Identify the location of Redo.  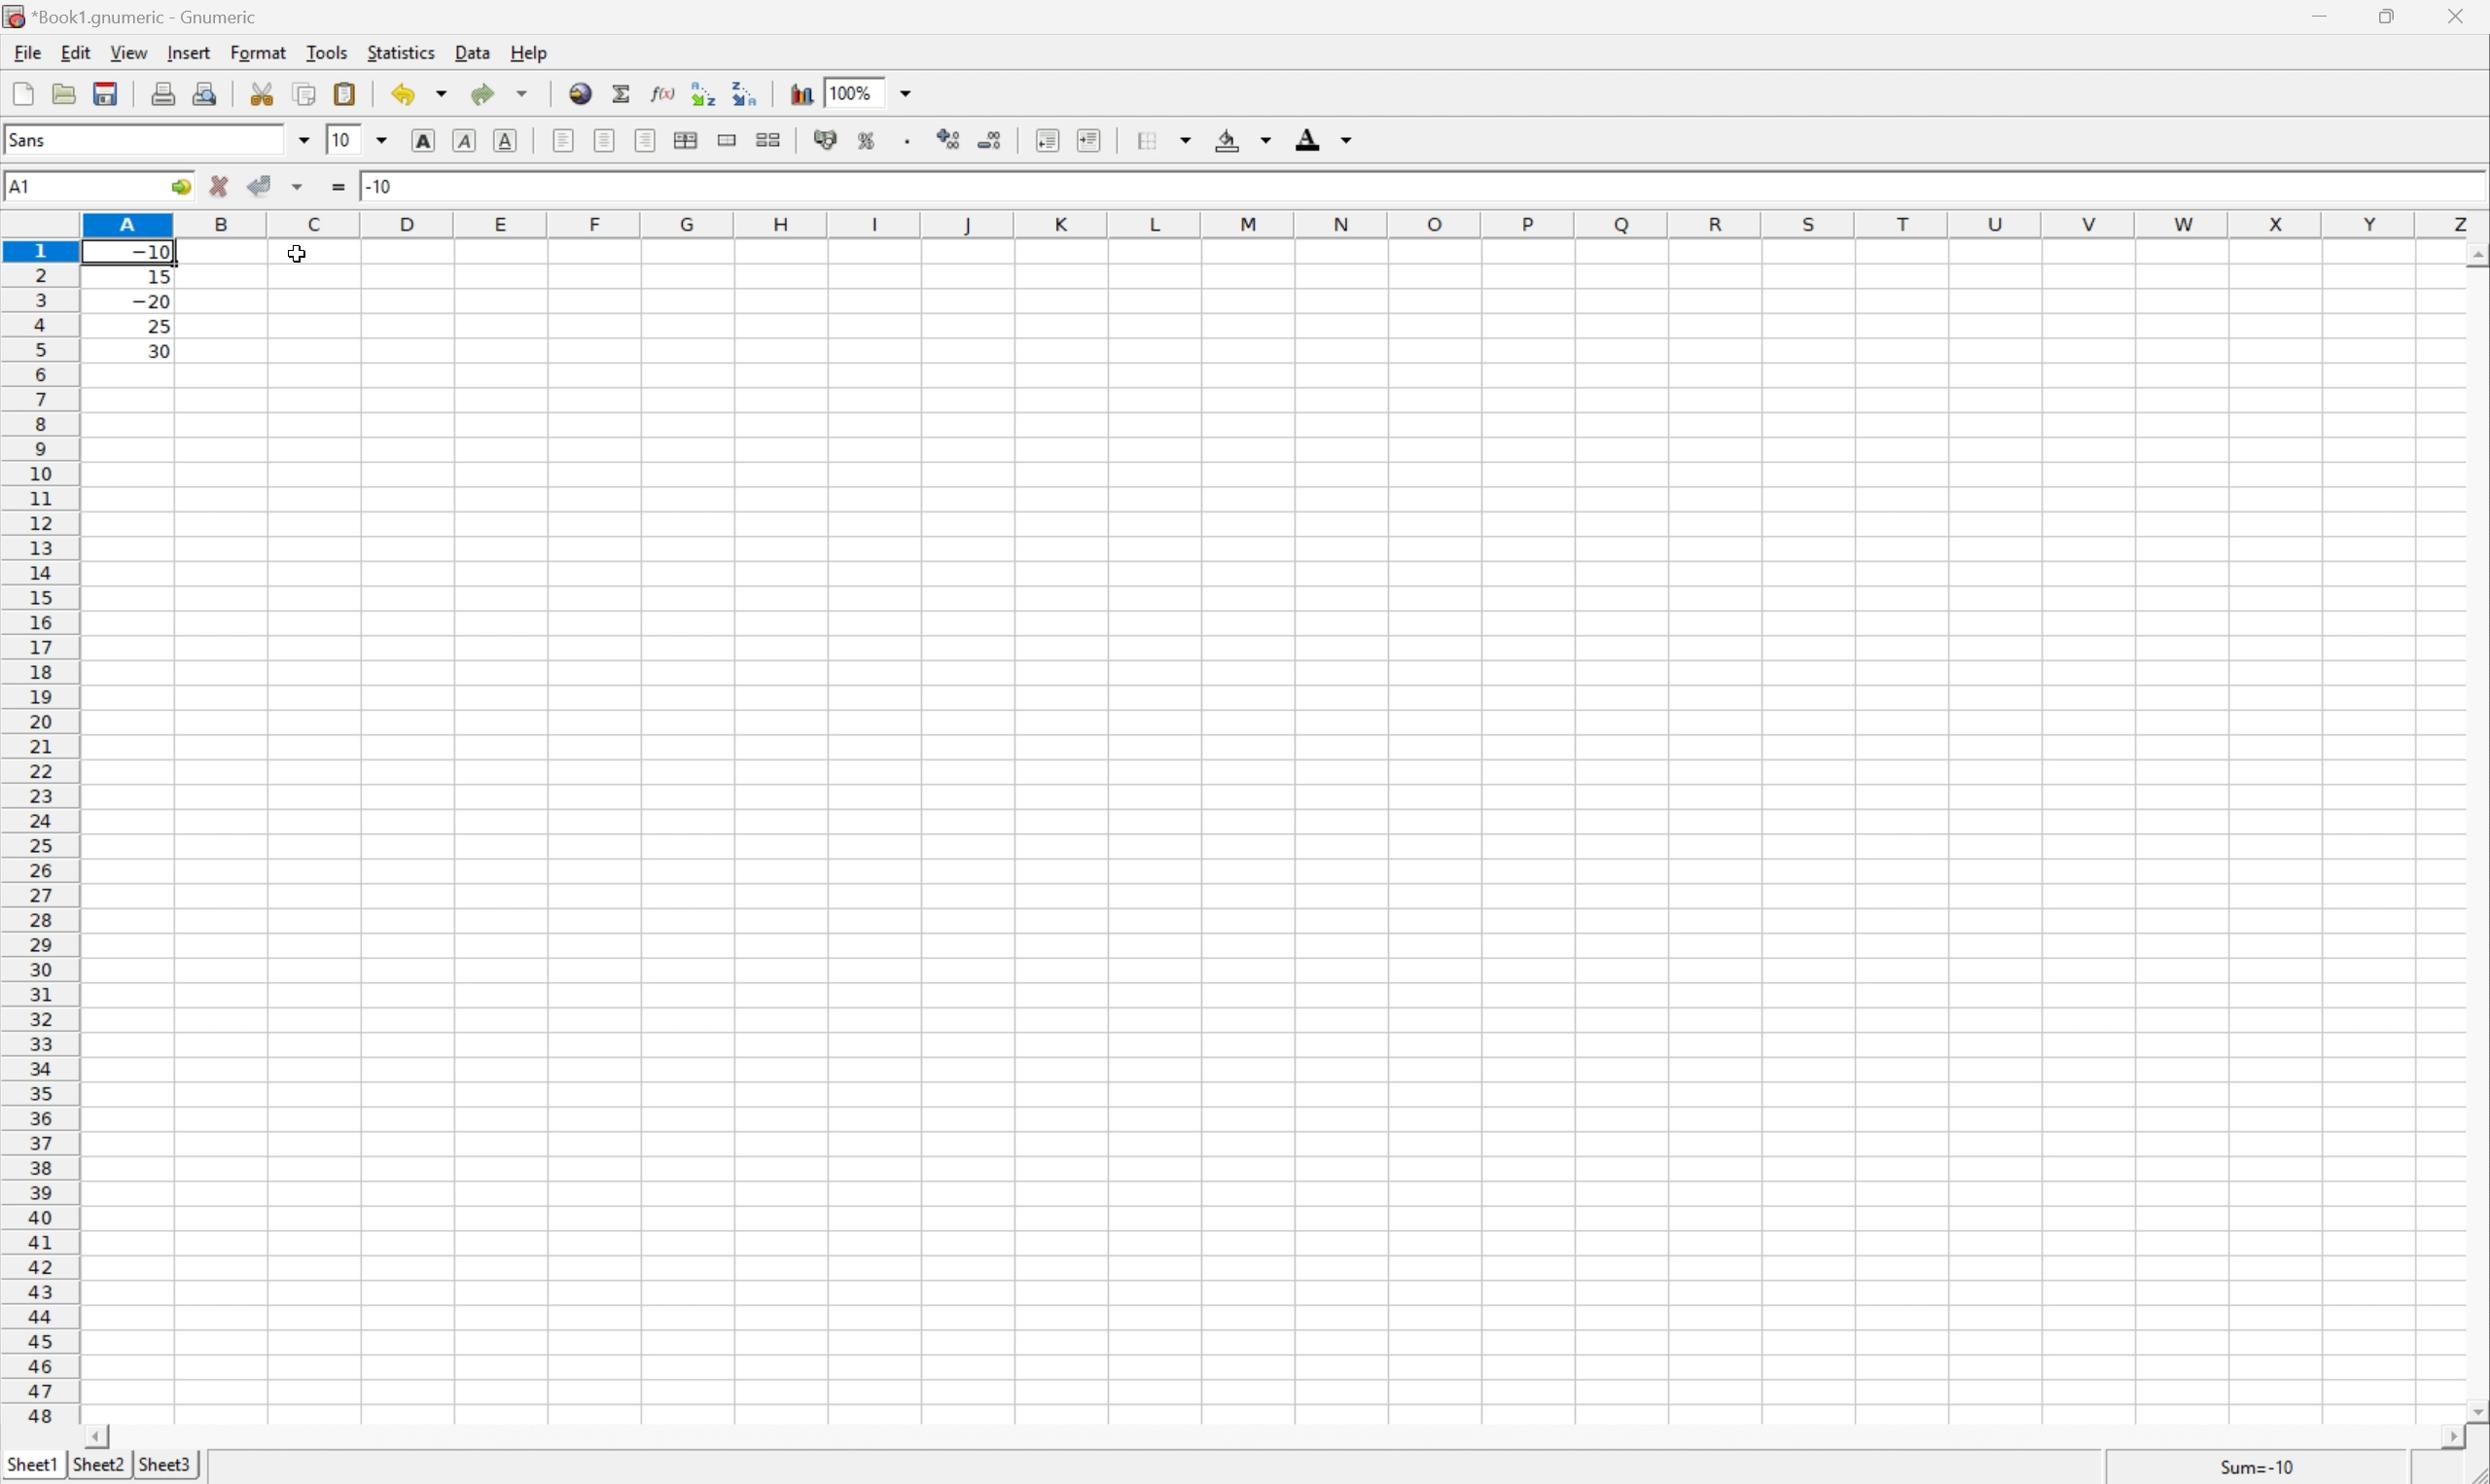
(503, 95).